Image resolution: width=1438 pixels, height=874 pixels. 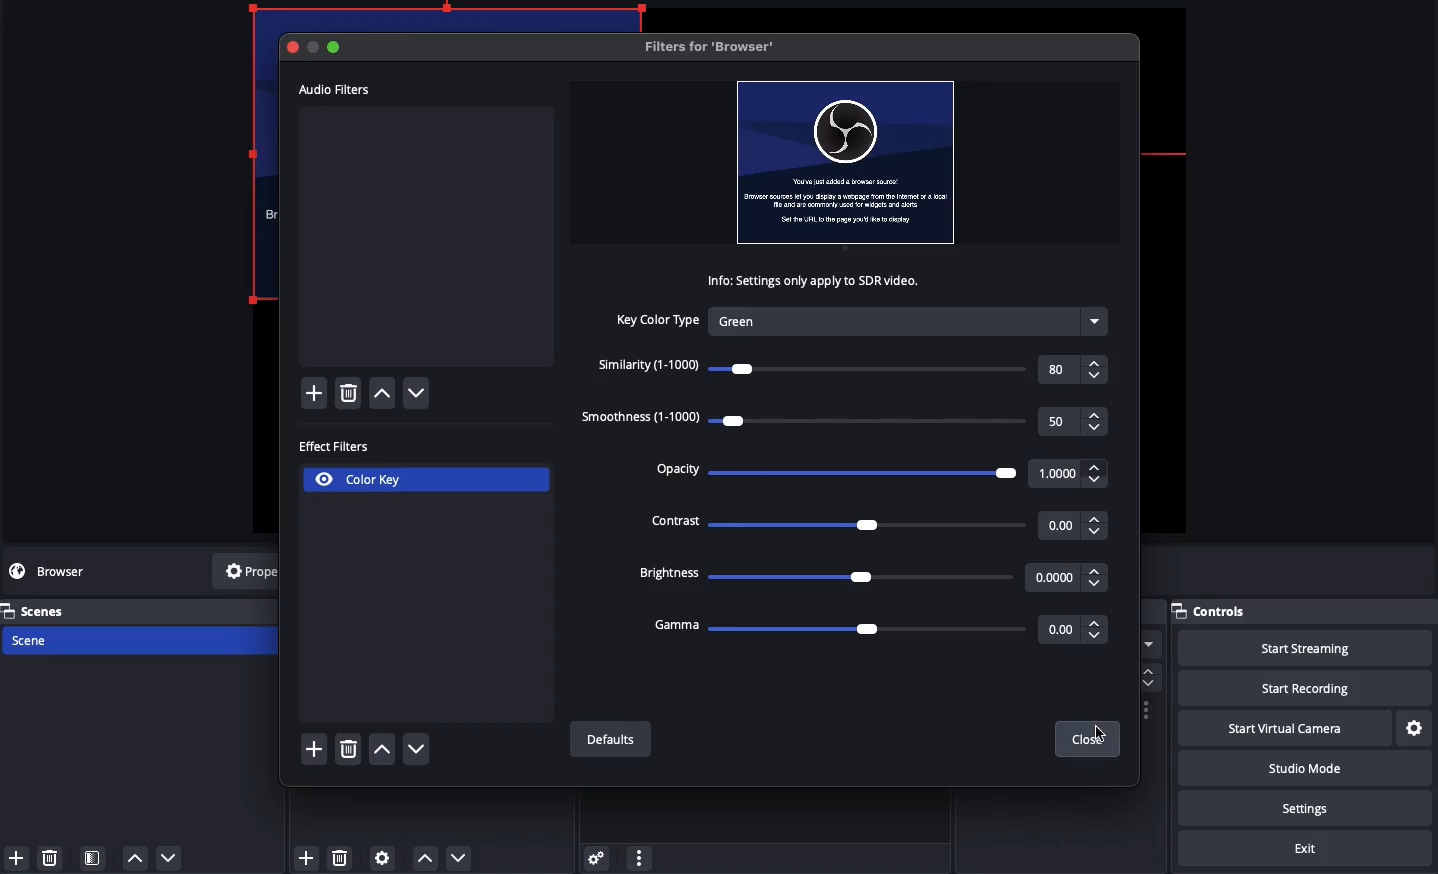 What do you see at coordinates (336, 89) in the screenshot?
I see `Audio filters` at bounding box center [336, 89].